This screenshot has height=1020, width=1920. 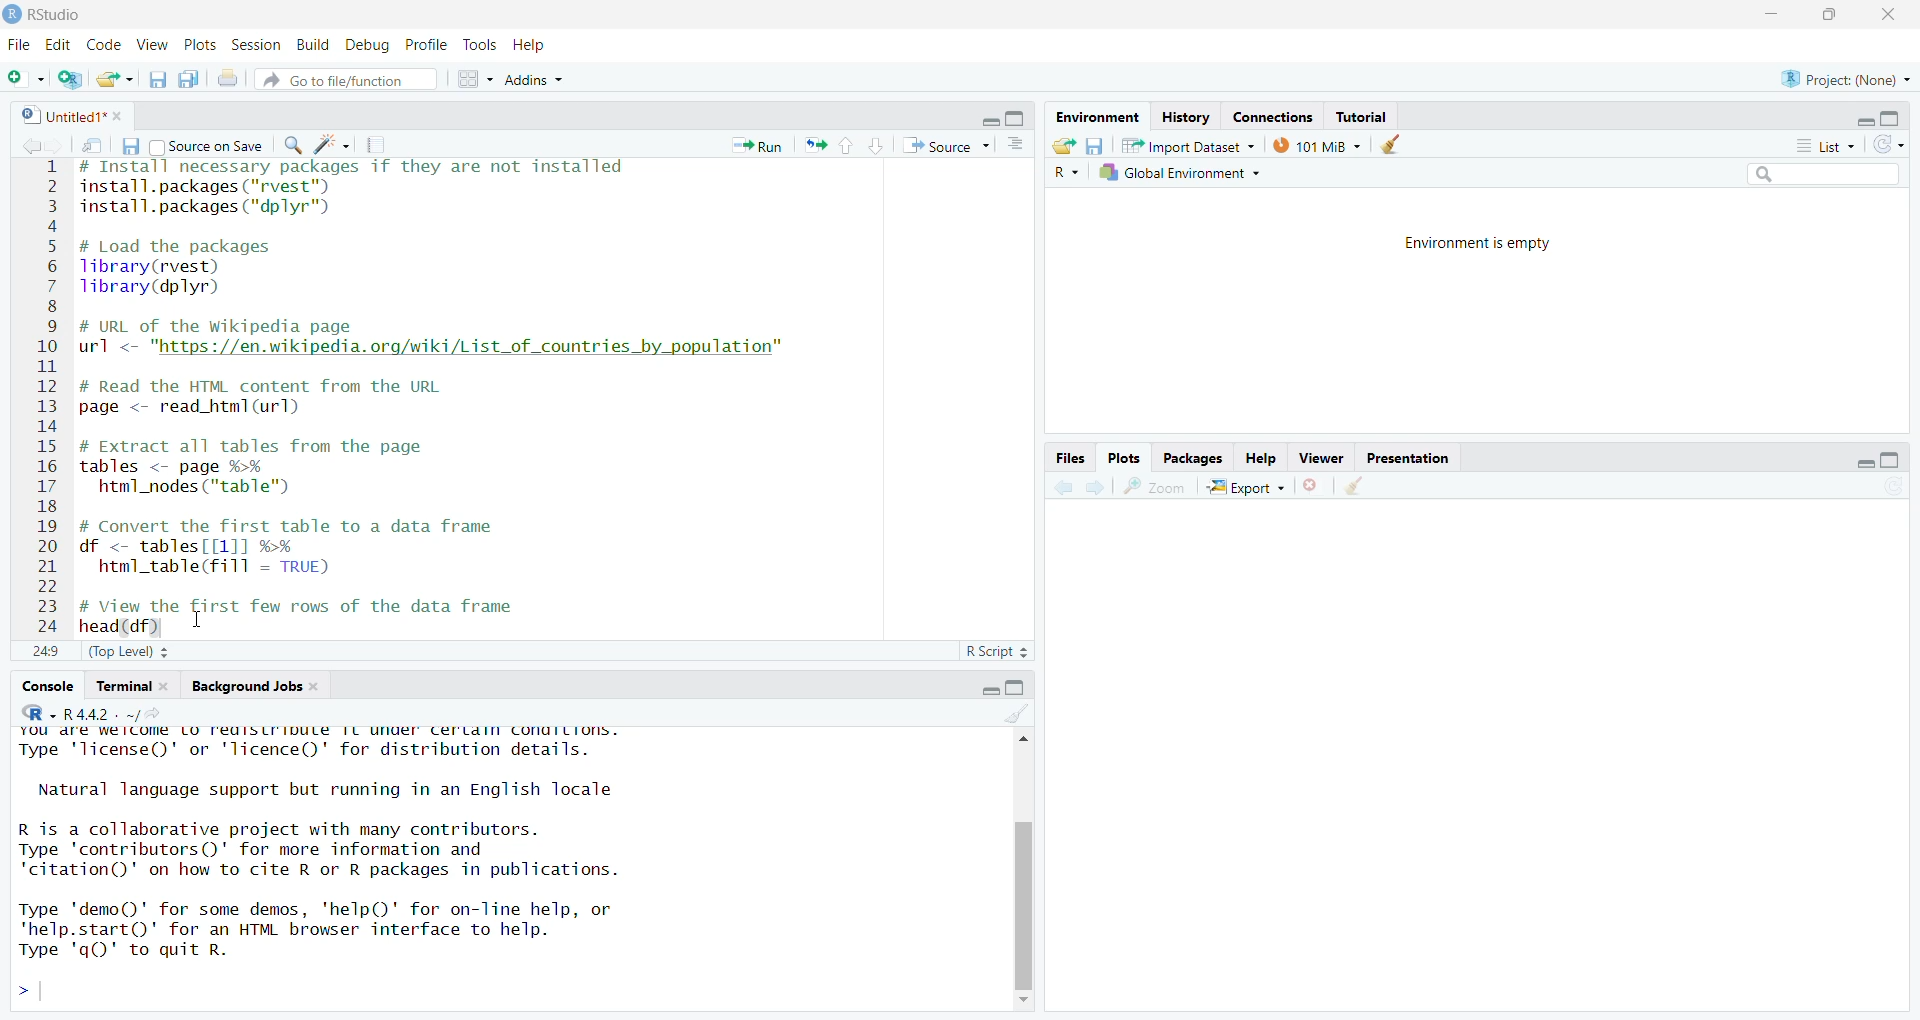 What do you see at coordinates (353, 193) in the screenshot?
I see ` install necessary packages if they are not installed install.packages ("rvest") install.packages ("dplyr")` at bounding box center [353, 193].